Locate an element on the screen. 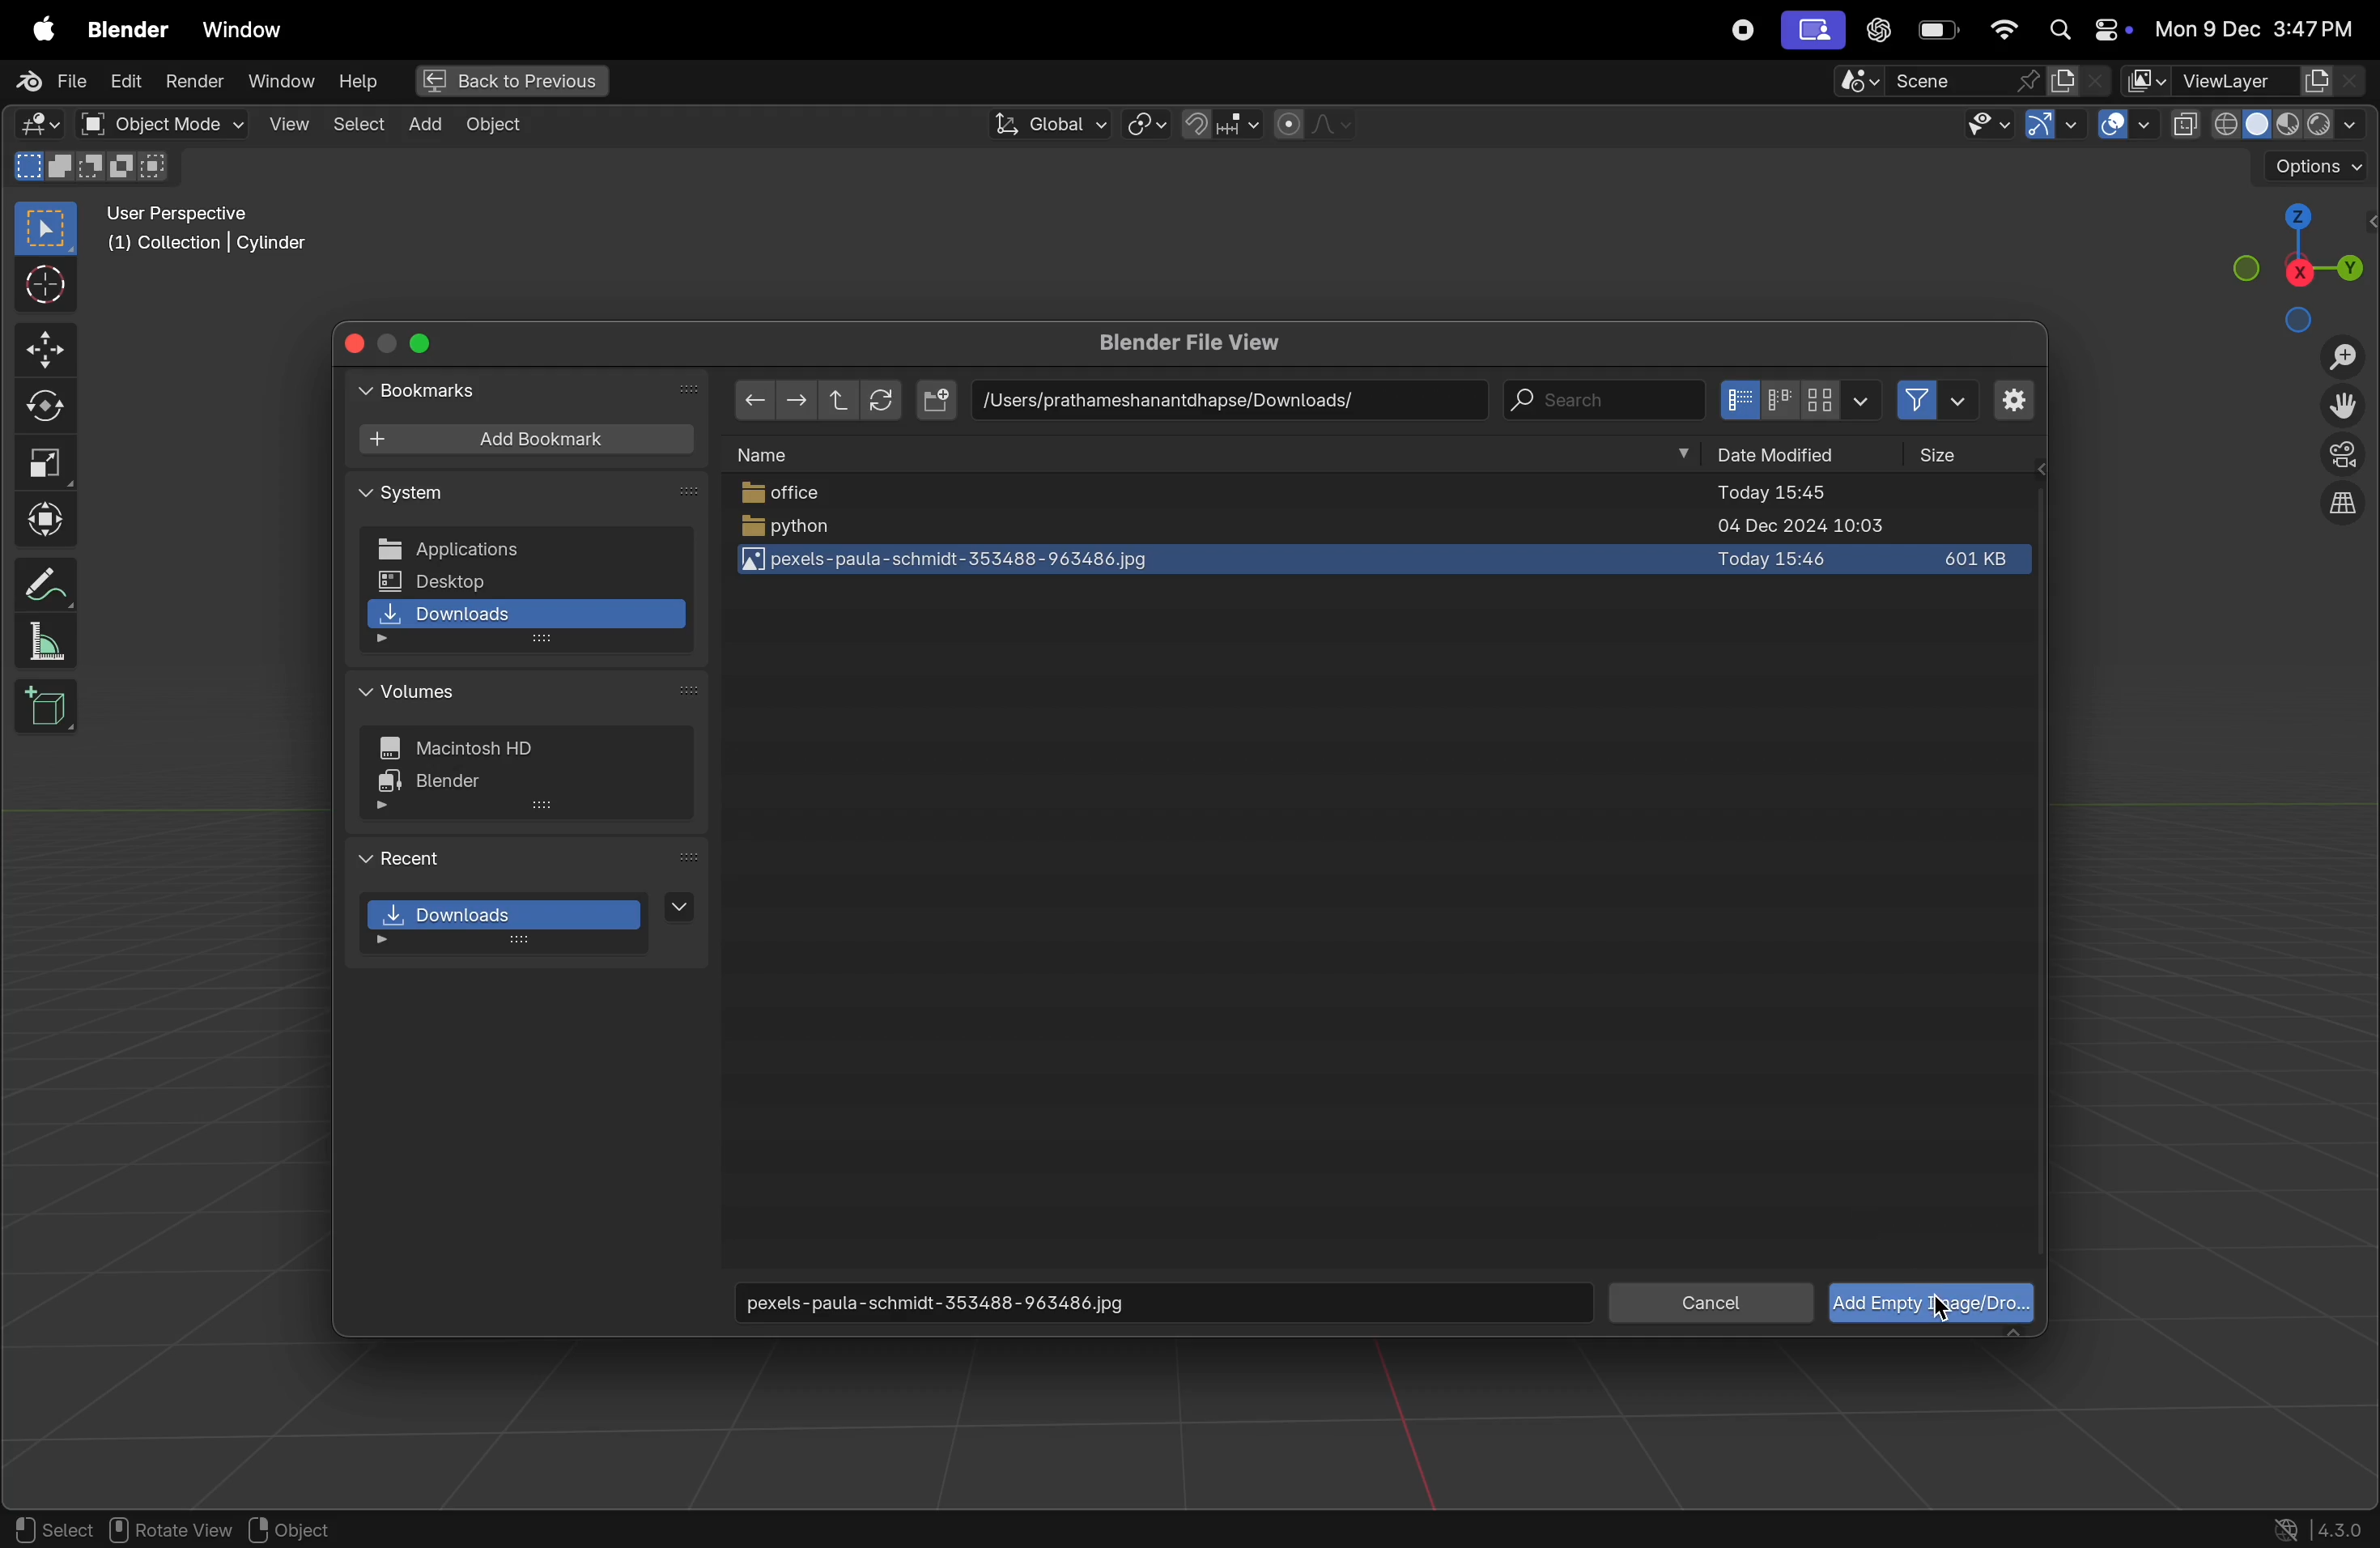 Image resolution: width=2380 pixels, height=1548 pixels. path is located at coordinates (1220, 397).